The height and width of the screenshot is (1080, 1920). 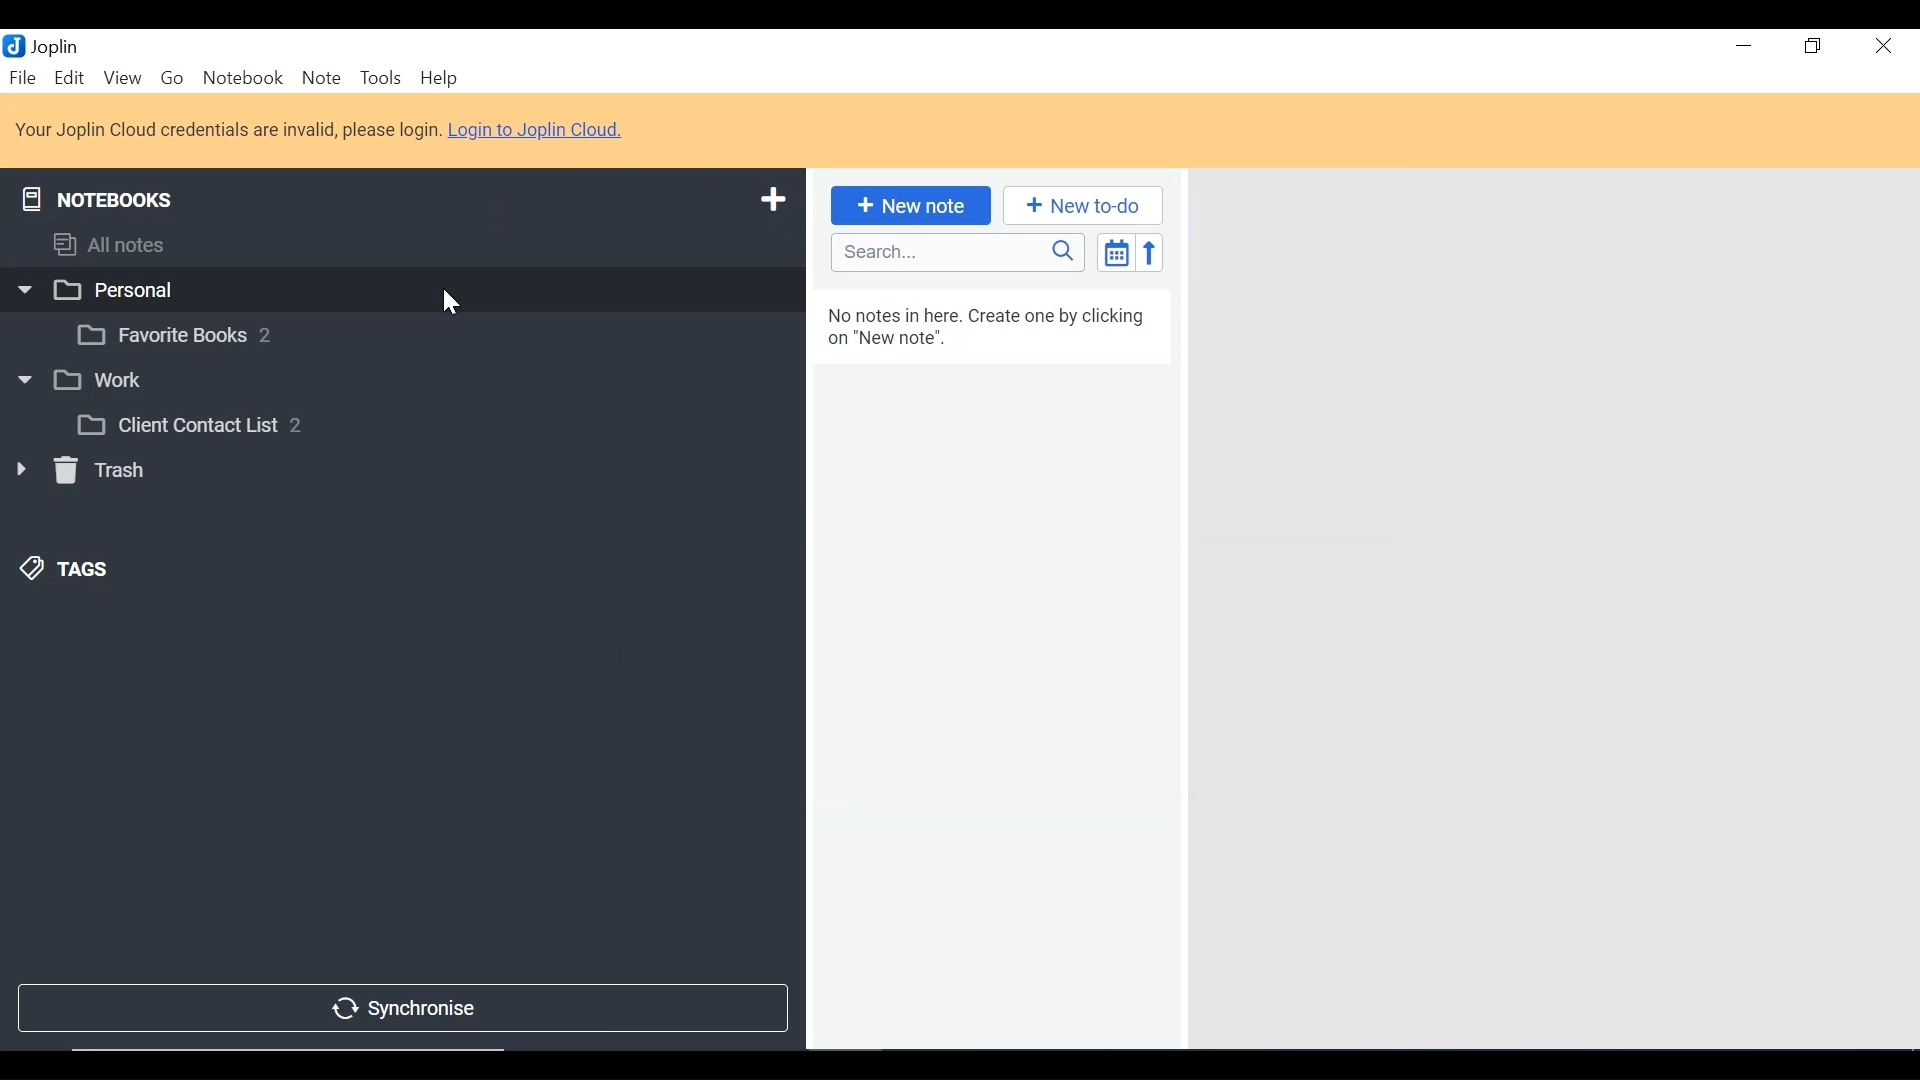 What do you see at coordinates (1082, 206) in the screenshot?
I see `Add New to-do` at bounding box center [1082, 206].